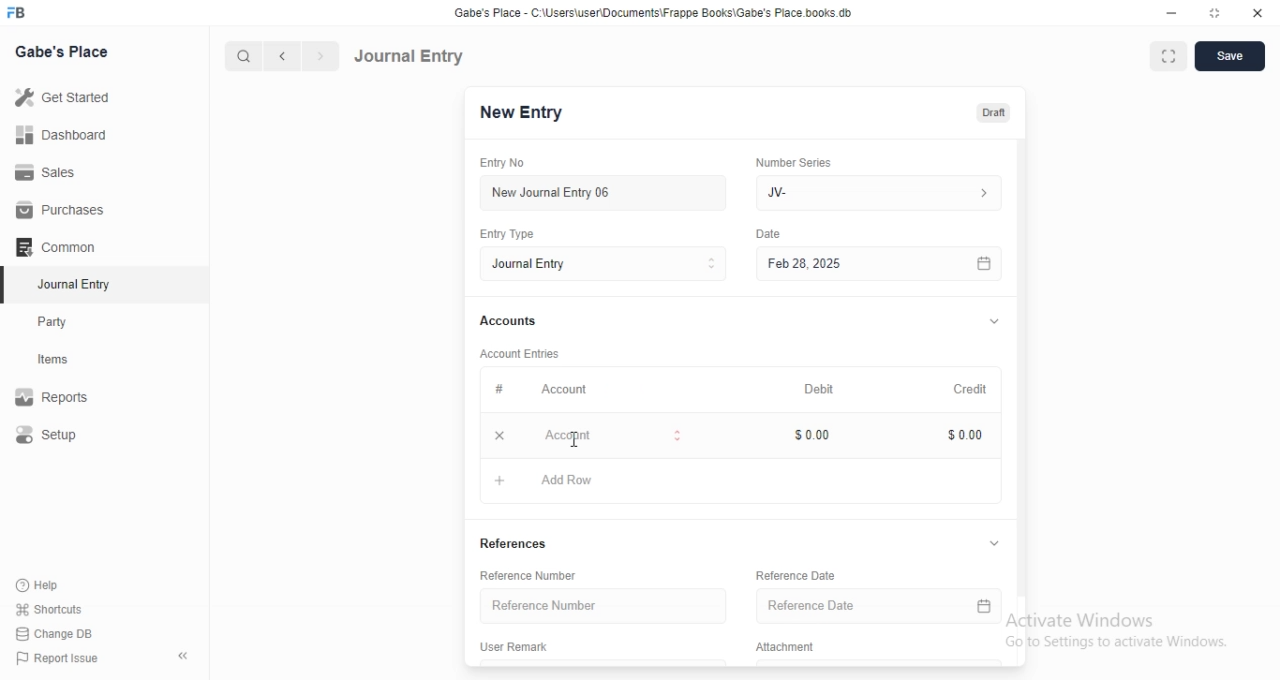 This screenshot has height=680, width=1280. What do you see at coordinates (318, 57) in the screenshot?
I see `next` at bounding box center [318, 57].